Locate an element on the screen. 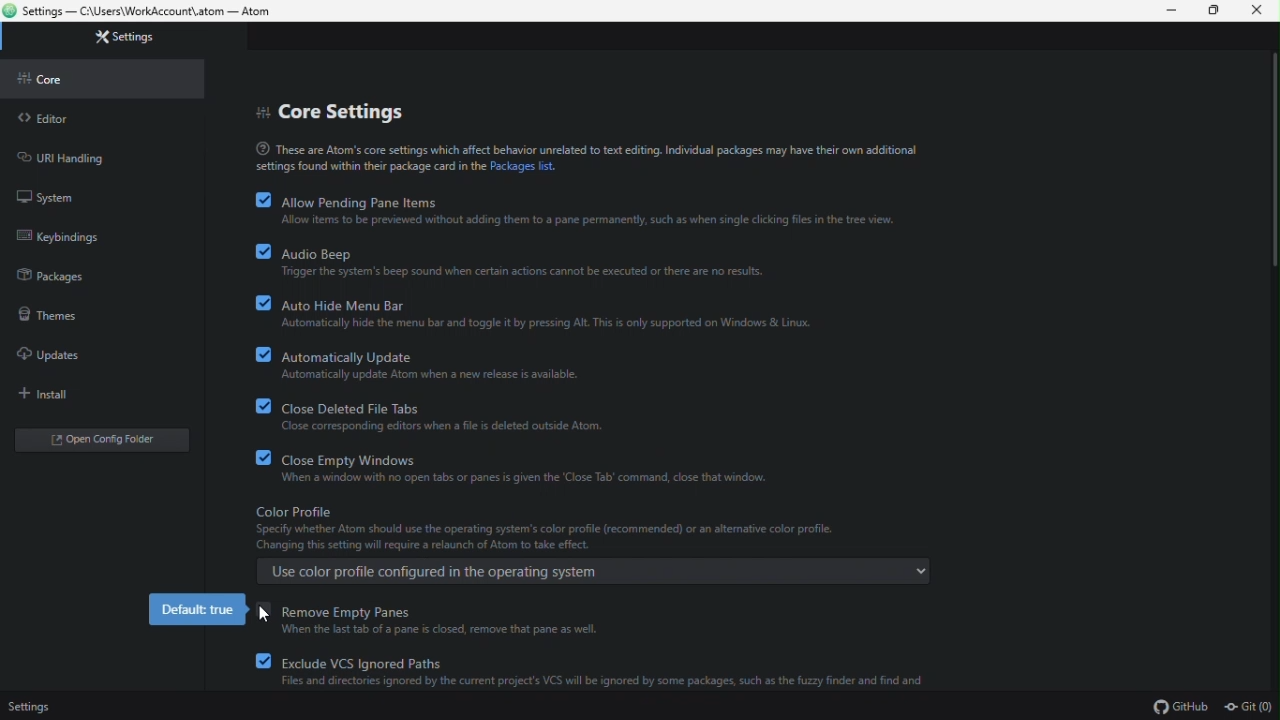  checkbox is located at coordinates (255, 352).